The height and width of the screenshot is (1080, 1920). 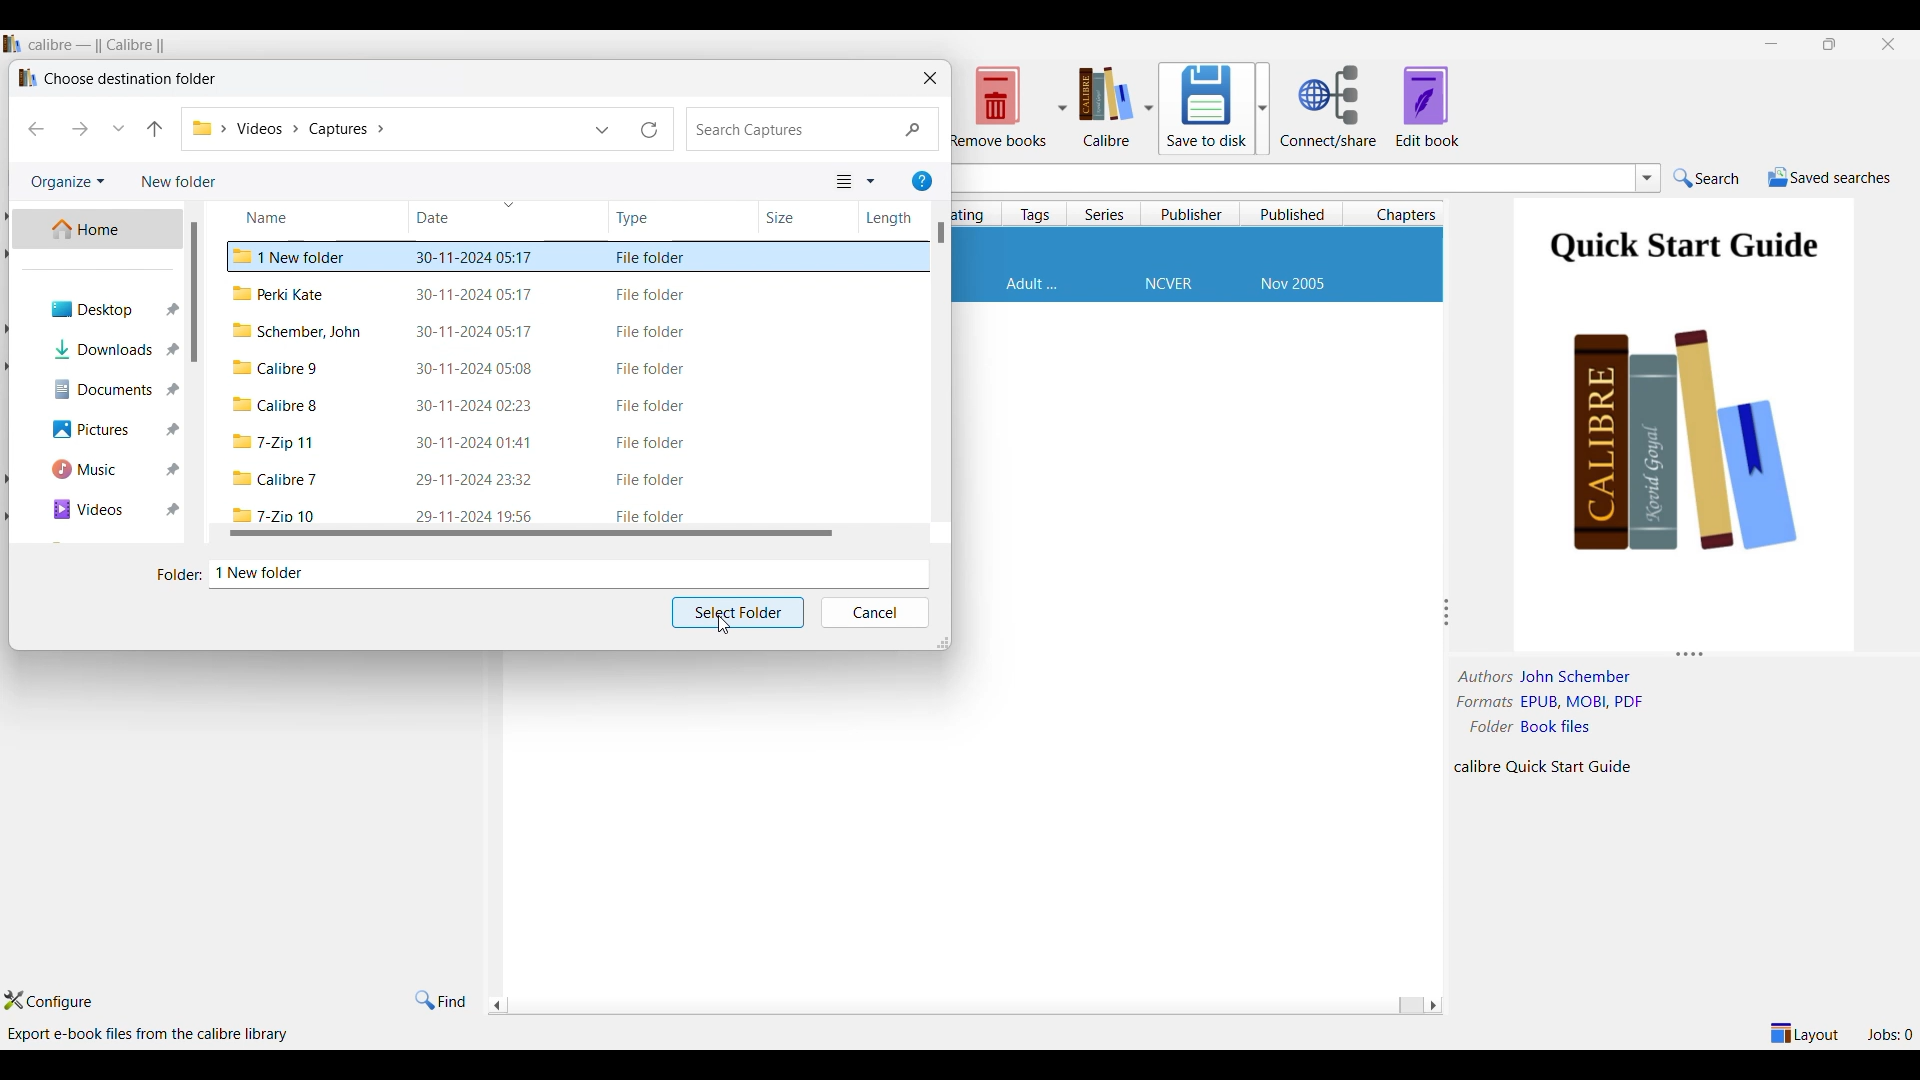 What do you see at coordinates (1805, 1033) in the screenshot?
I see `Layout settings` at bounding box center [1805, 1033].